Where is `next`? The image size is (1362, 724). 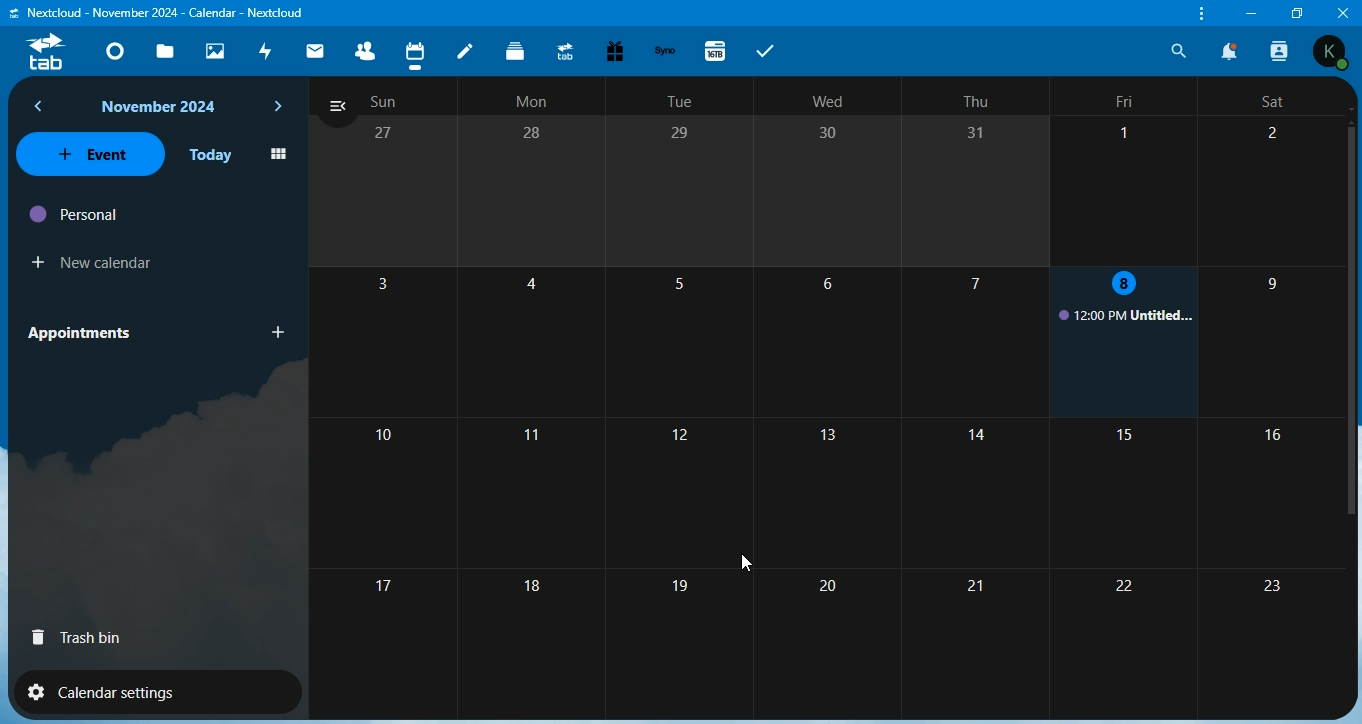
next is located at coordinates (278, 108).